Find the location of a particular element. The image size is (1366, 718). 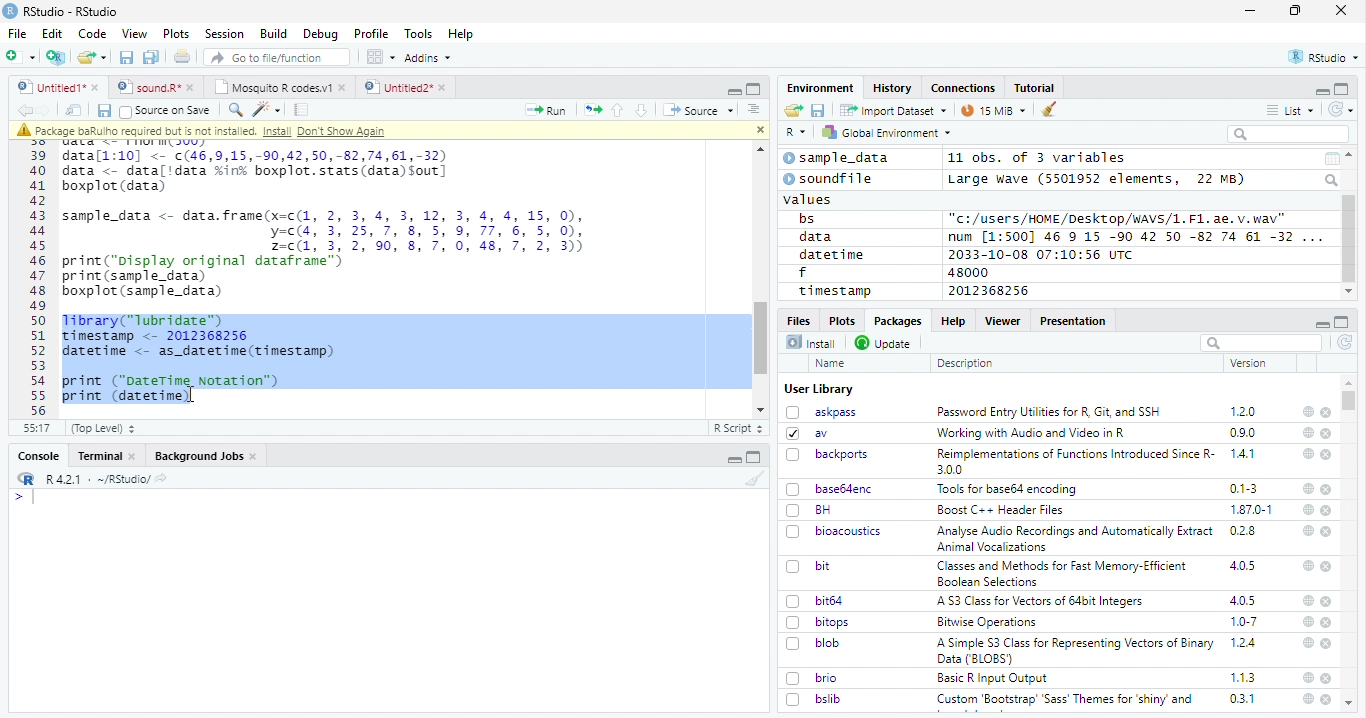

1.87.0-1 is located at coordinates (1251, 510).